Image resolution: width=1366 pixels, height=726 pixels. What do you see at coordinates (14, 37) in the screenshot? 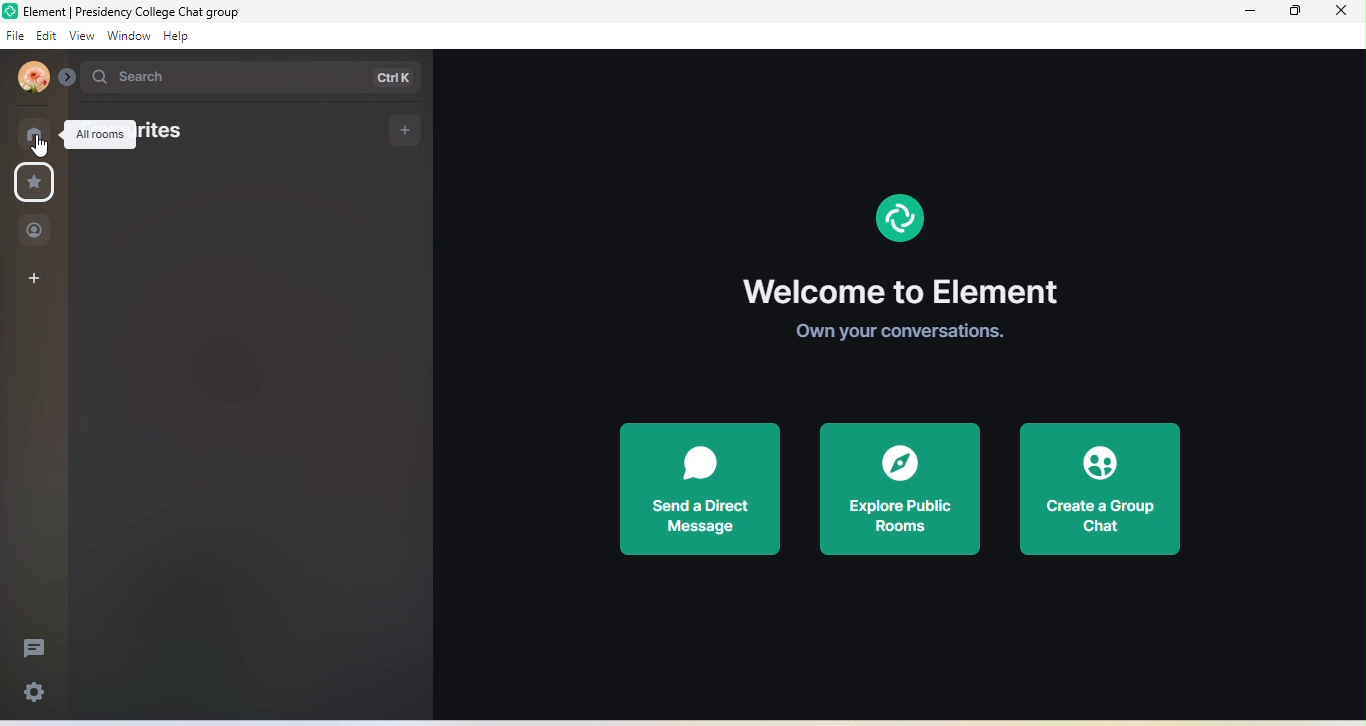
I see `file` at bounding box center [14, 37].